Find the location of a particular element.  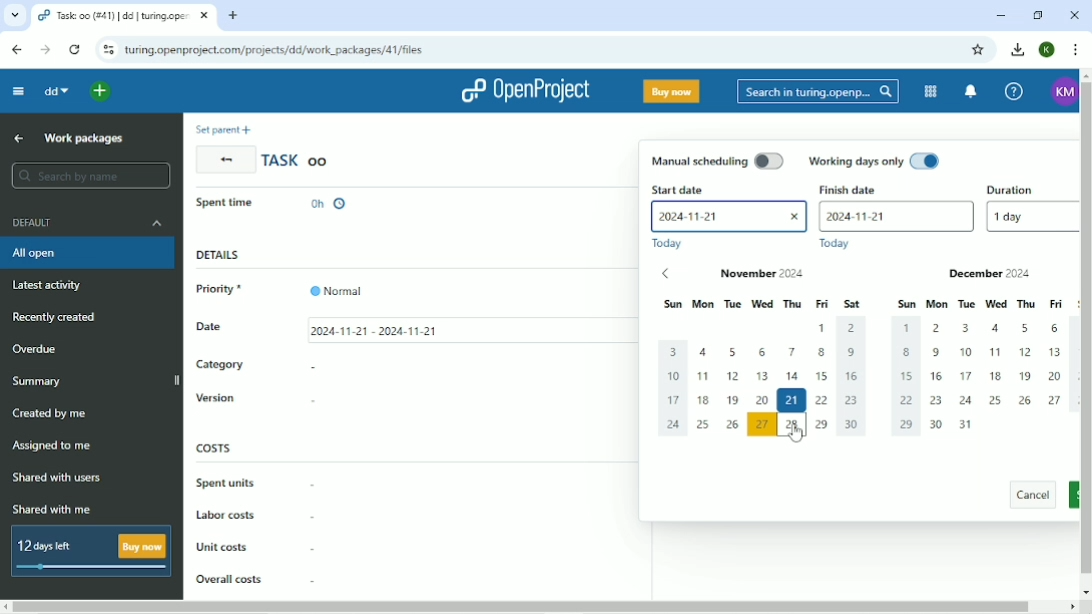

scroll left is located at coordinates (7, 607).